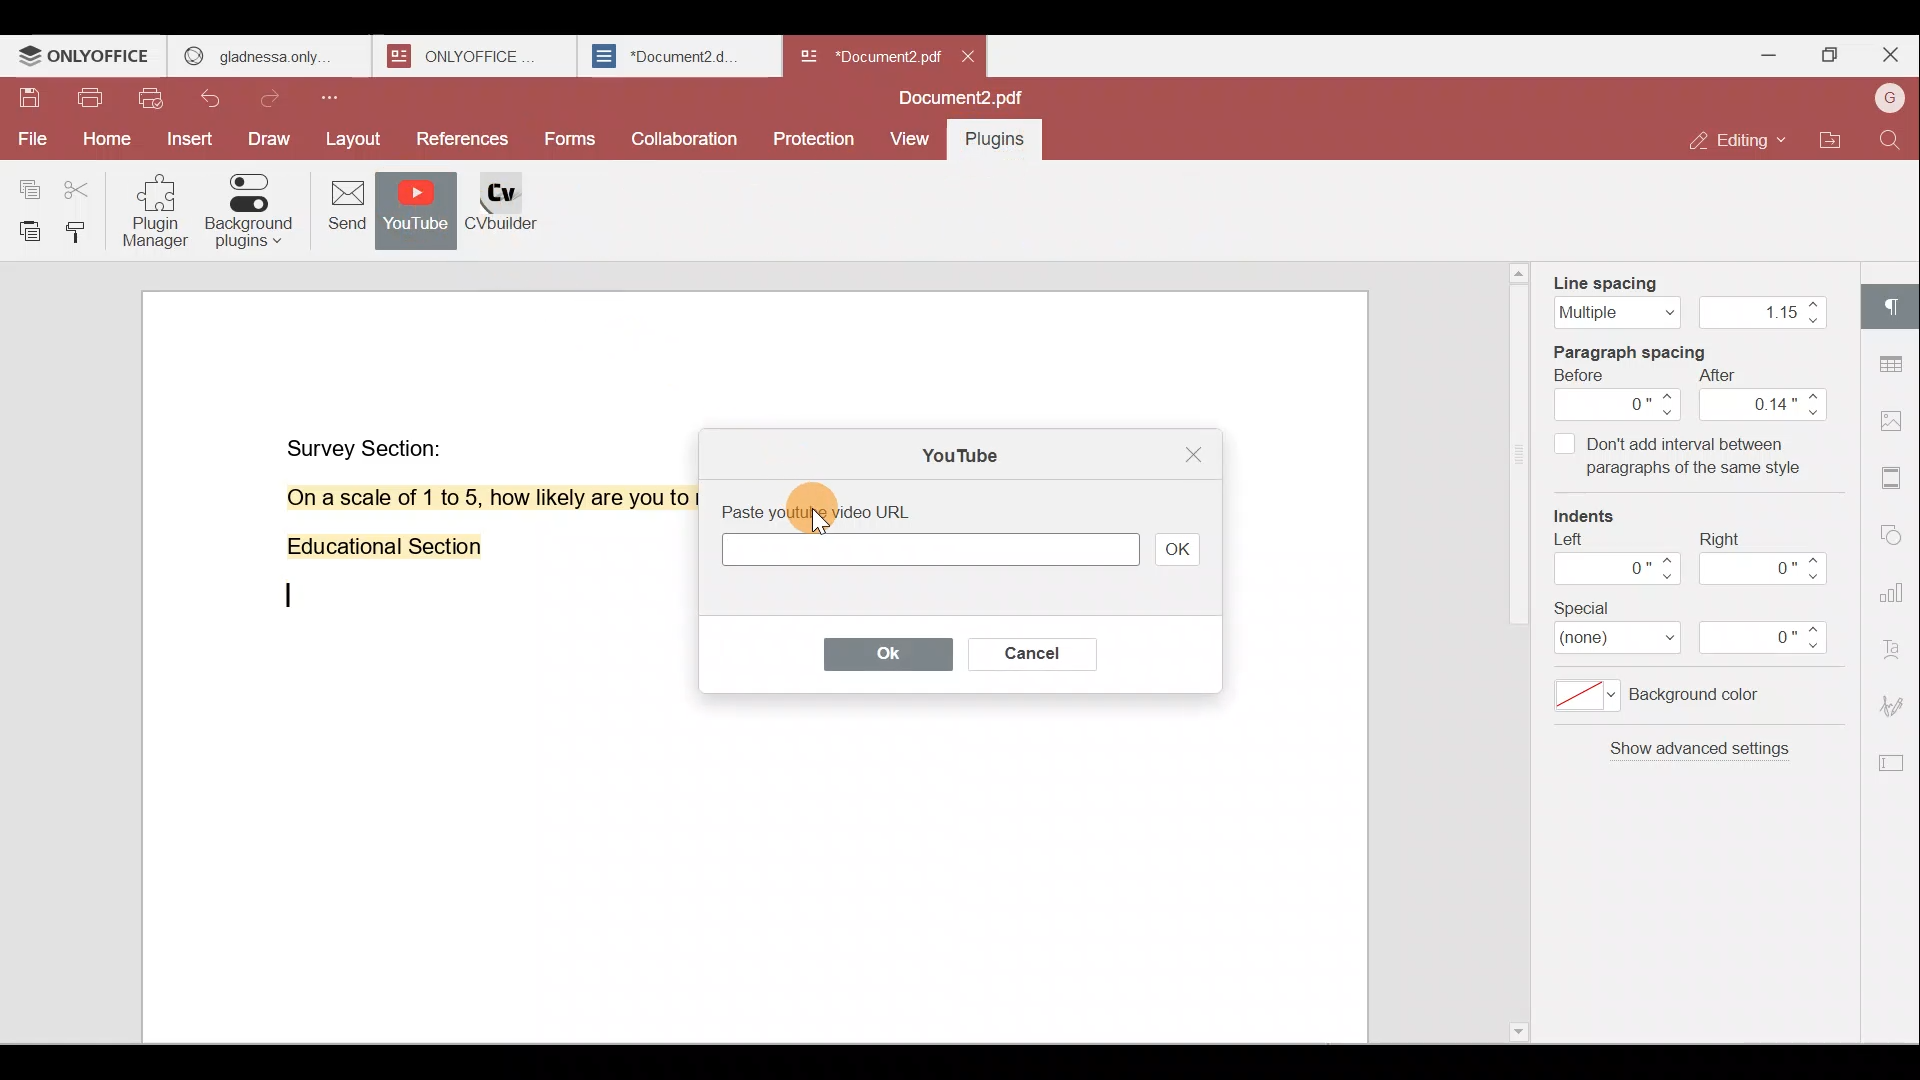 This screenshot has height=1080, width=1920. Describe the element at coordinates (910, 140) in the screenshot. I see `View` at that location.